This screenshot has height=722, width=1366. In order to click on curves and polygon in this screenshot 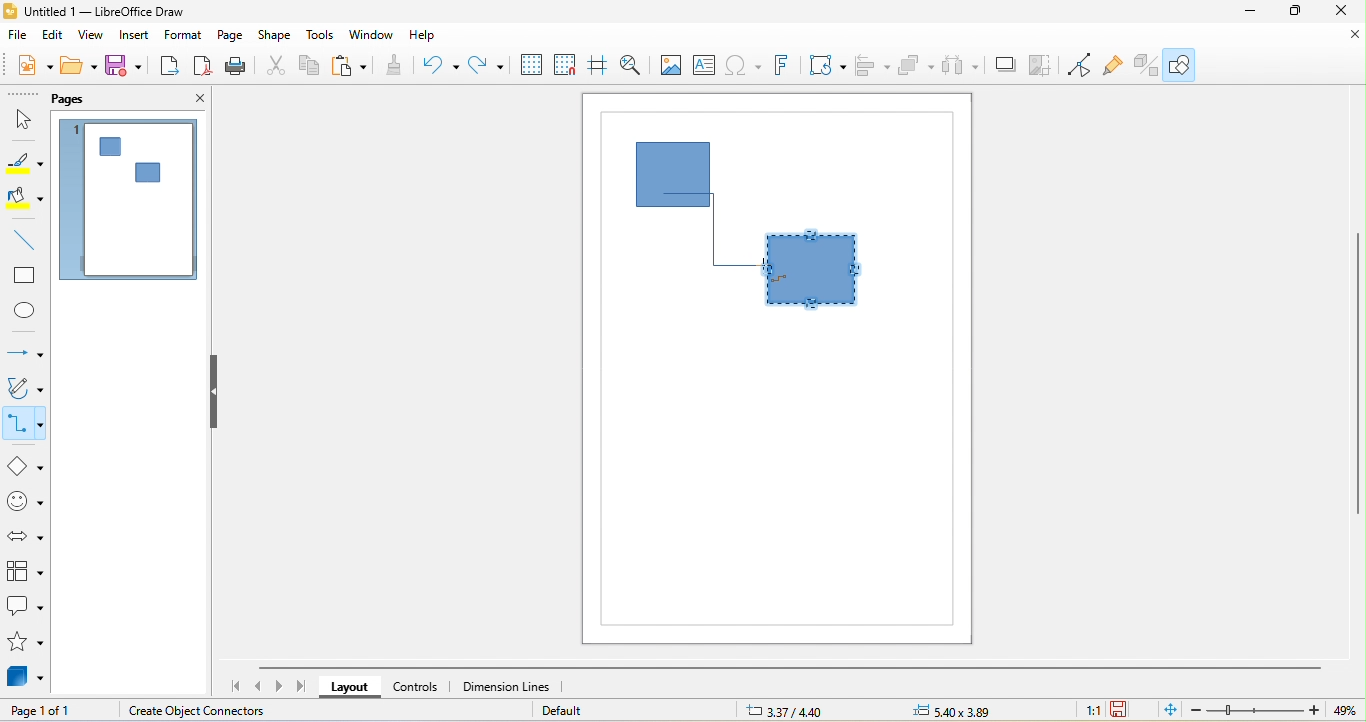, I will do `click(26, 388)`.